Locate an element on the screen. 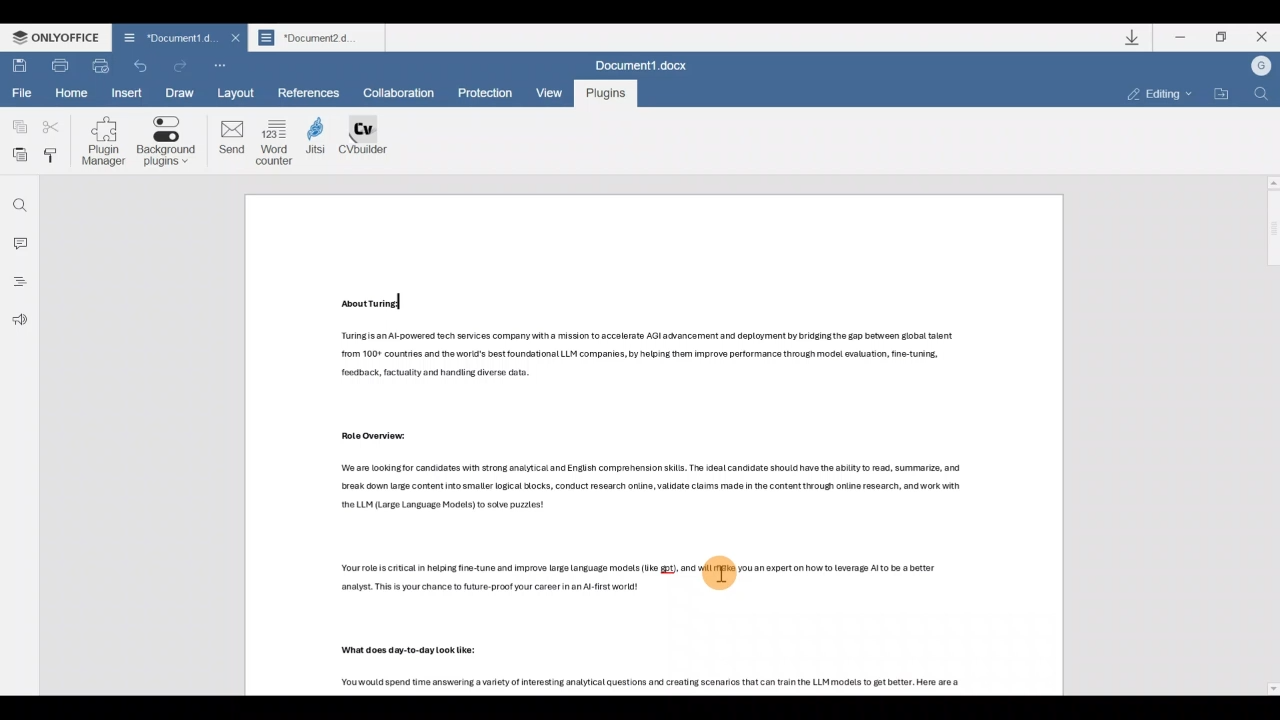 Image resolution: width=1280 pixels, height=720 pixels. Home is located at coordinates (74, 94).